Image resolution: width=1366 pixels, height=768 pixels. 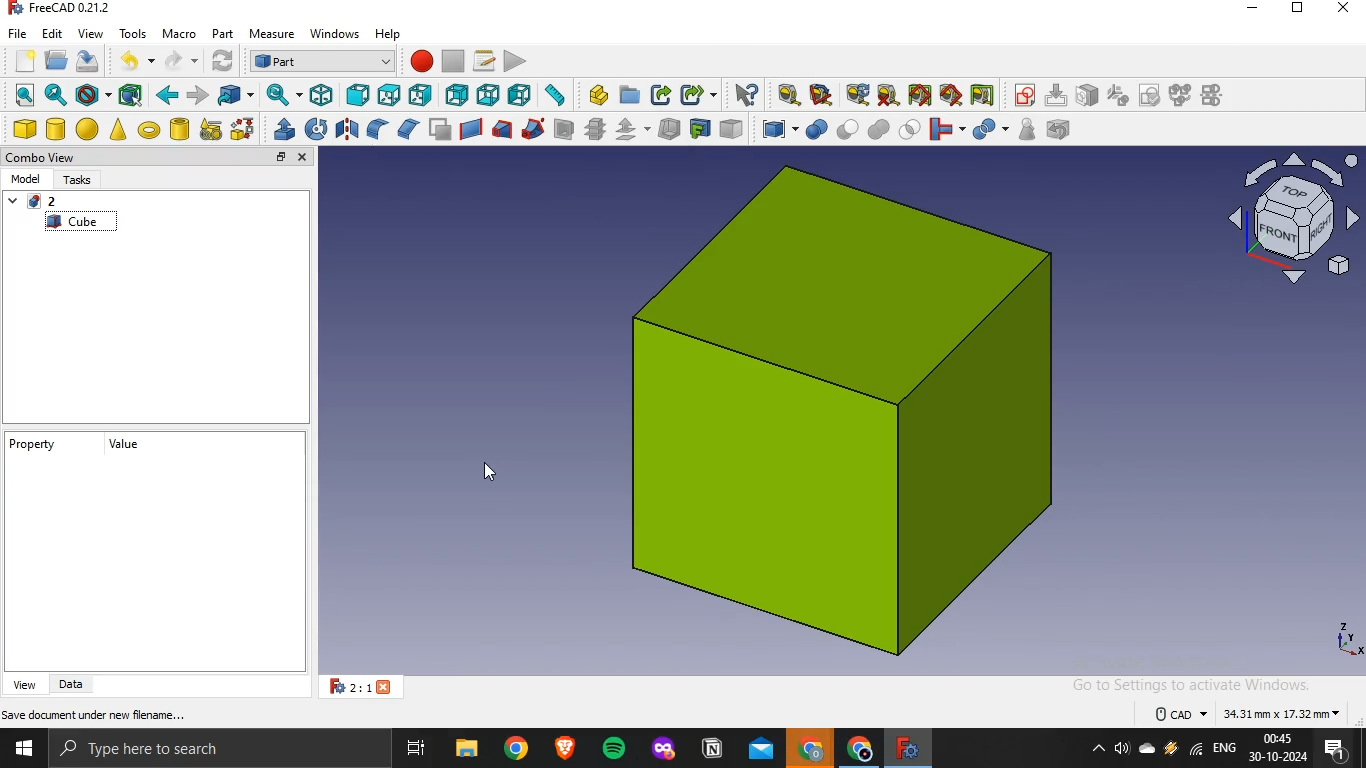 I want to click on union, so click(x=878, y=129).